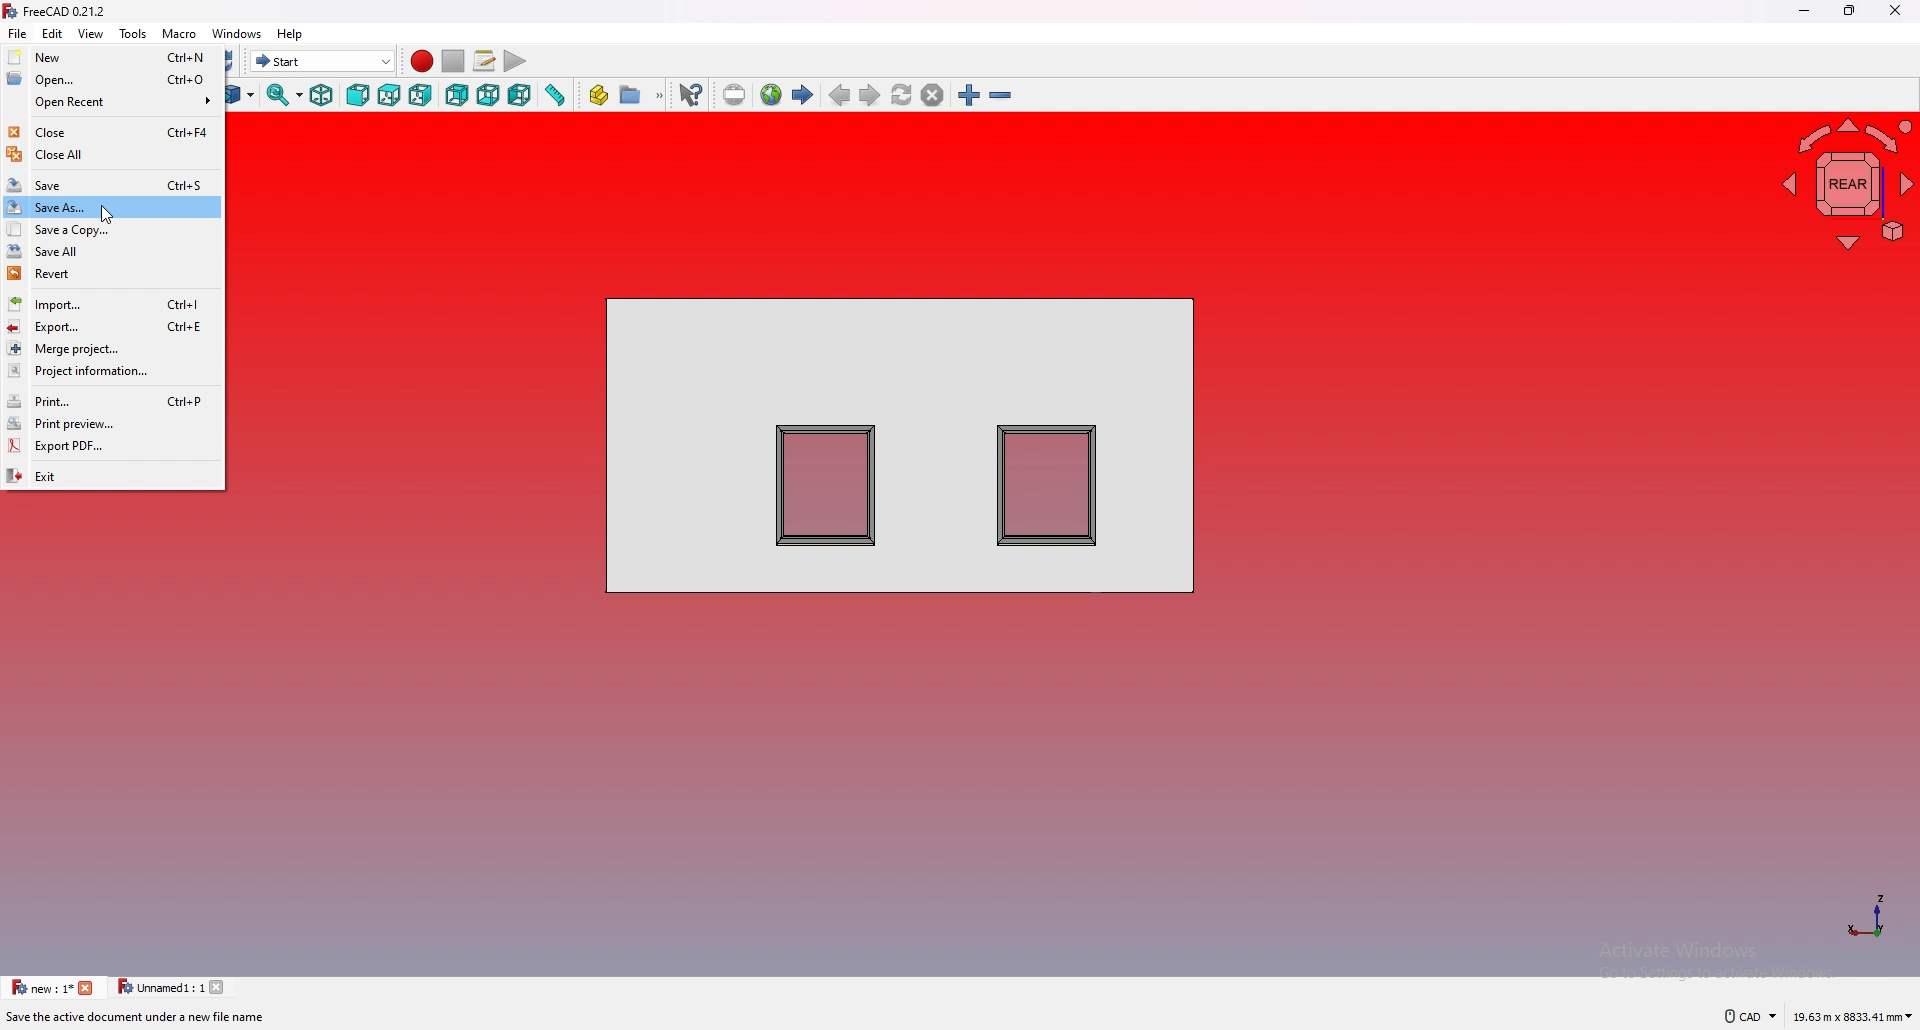 The width and height of the screenshot is (1920, 1030). Describe the element at coordinates (111, 348) in the screenshot. I see `merge project` at that location.